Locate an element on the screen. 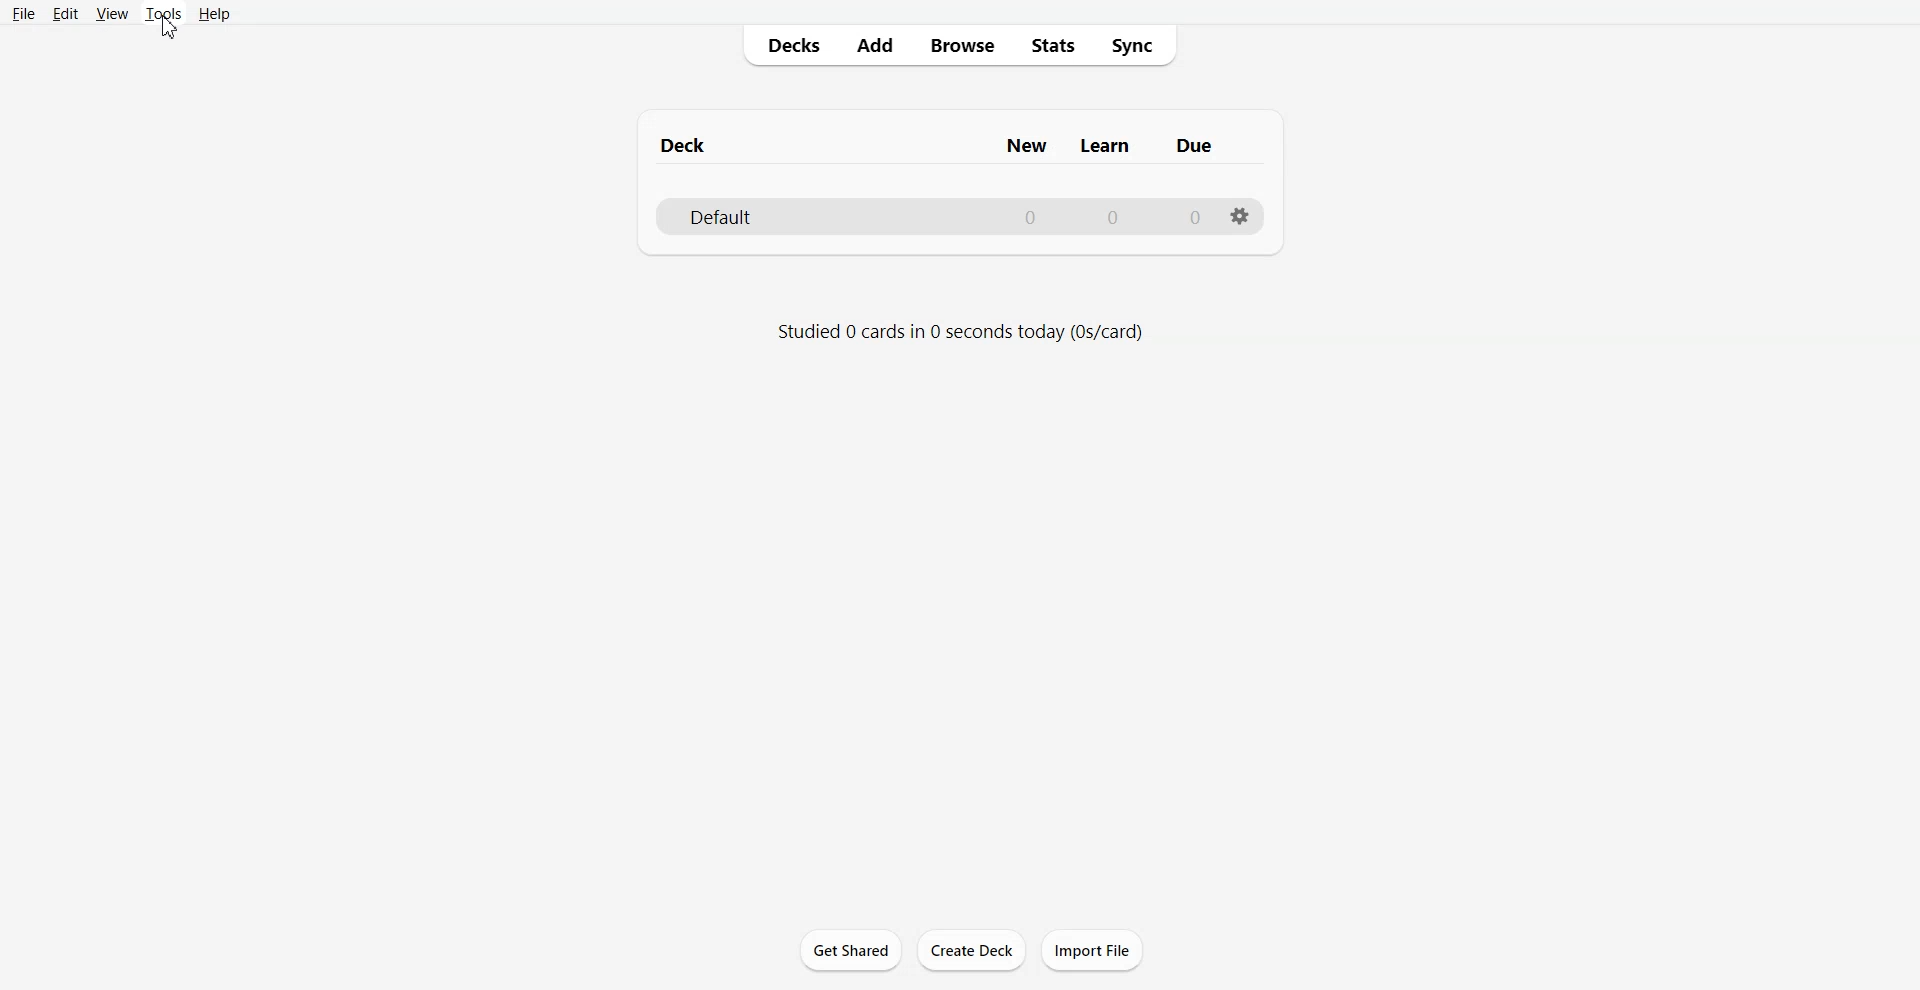 The height and width of the screenshot is (990, 1920). Get Shared is located at coordinates (850, 950).